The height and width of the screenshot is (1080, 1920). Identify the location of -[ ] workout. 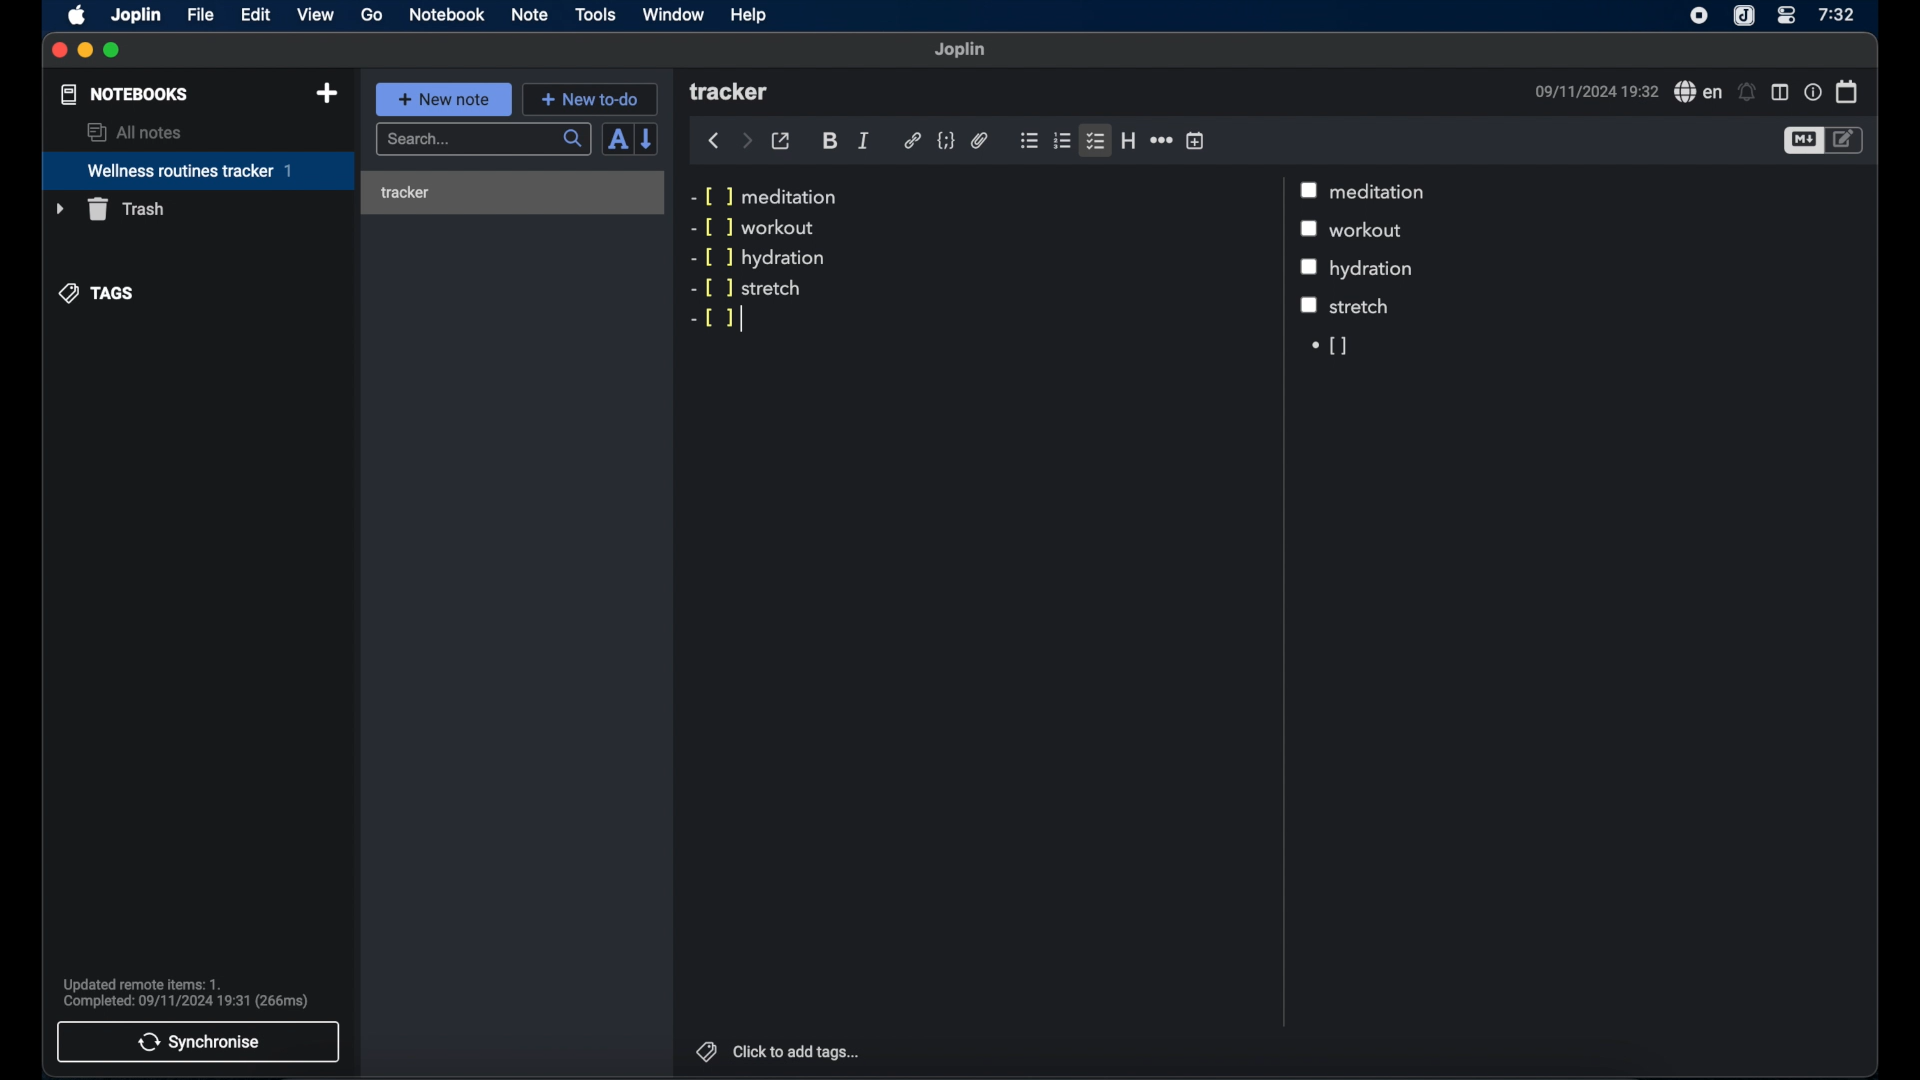
(753, 228).